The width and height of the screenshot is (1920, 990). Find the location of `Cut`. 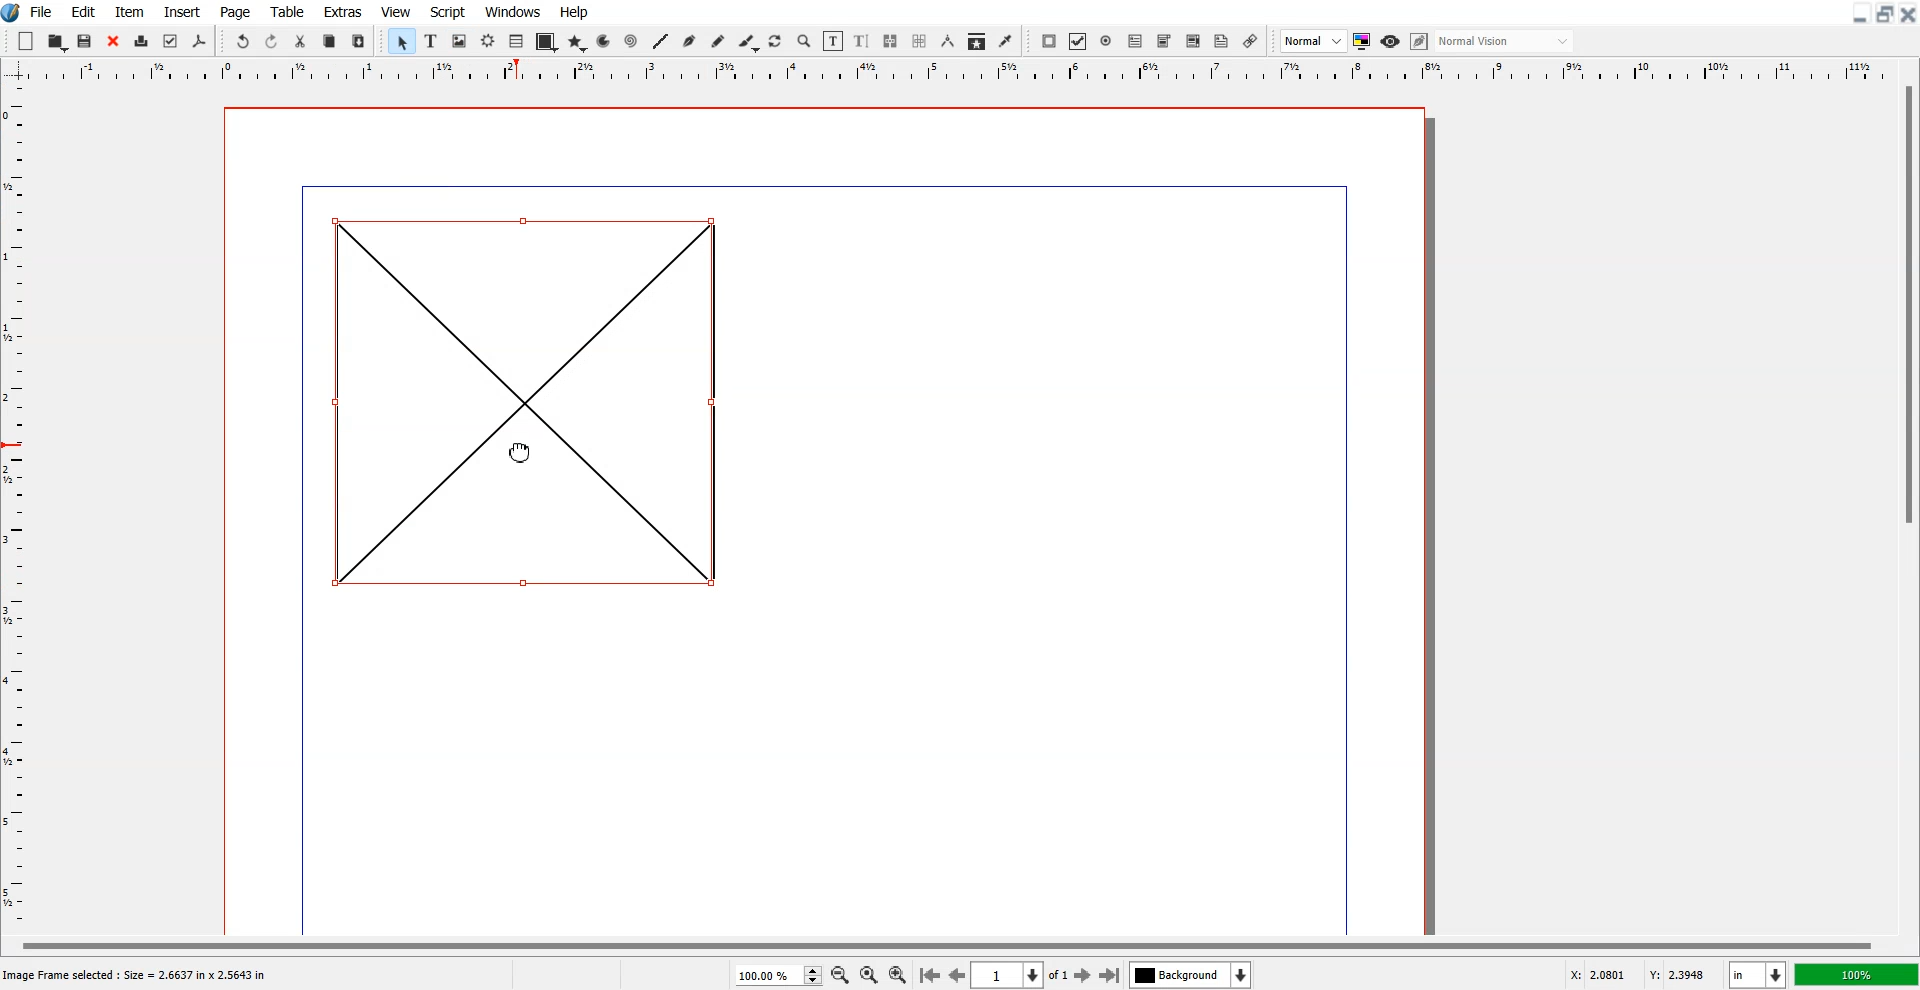

Cut is located at coordinates (301, 40).